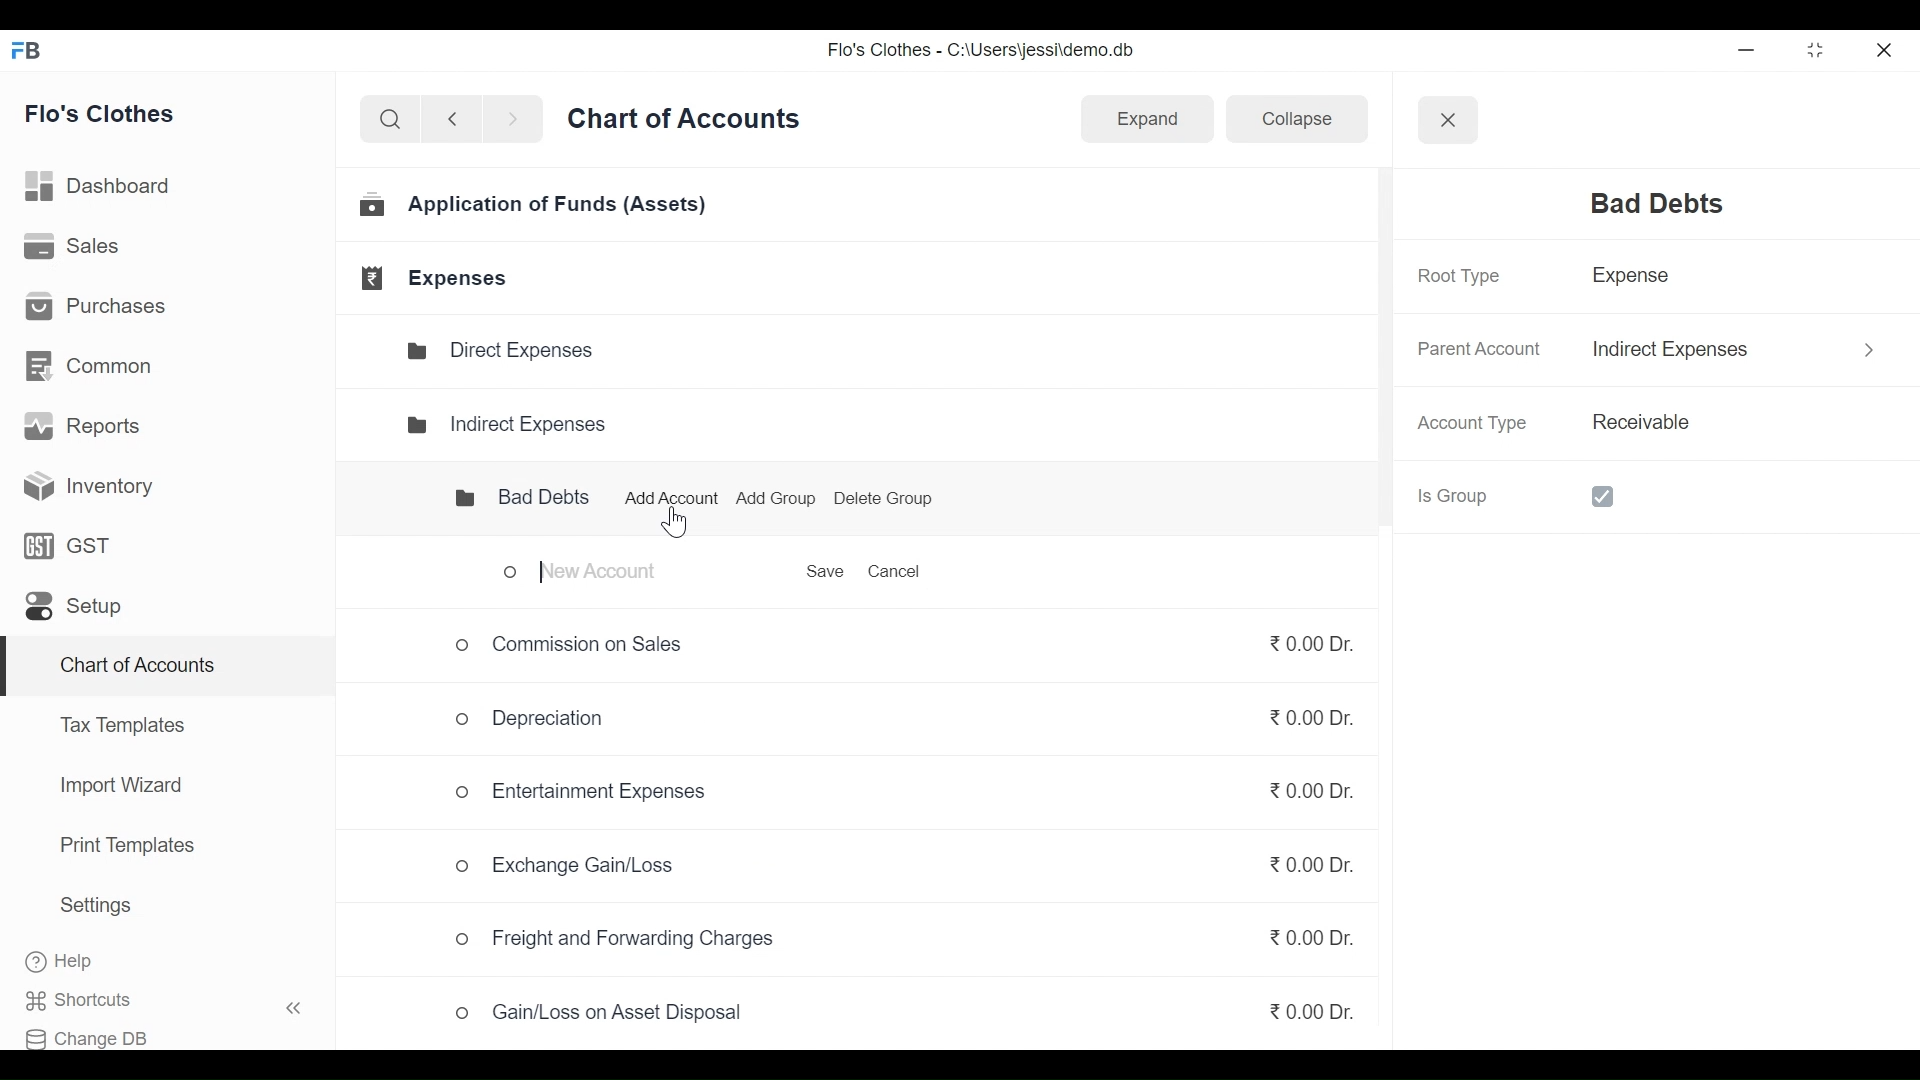 This screenshot has height=1080, width=1920. I want to click on FB, so click(32, 56).